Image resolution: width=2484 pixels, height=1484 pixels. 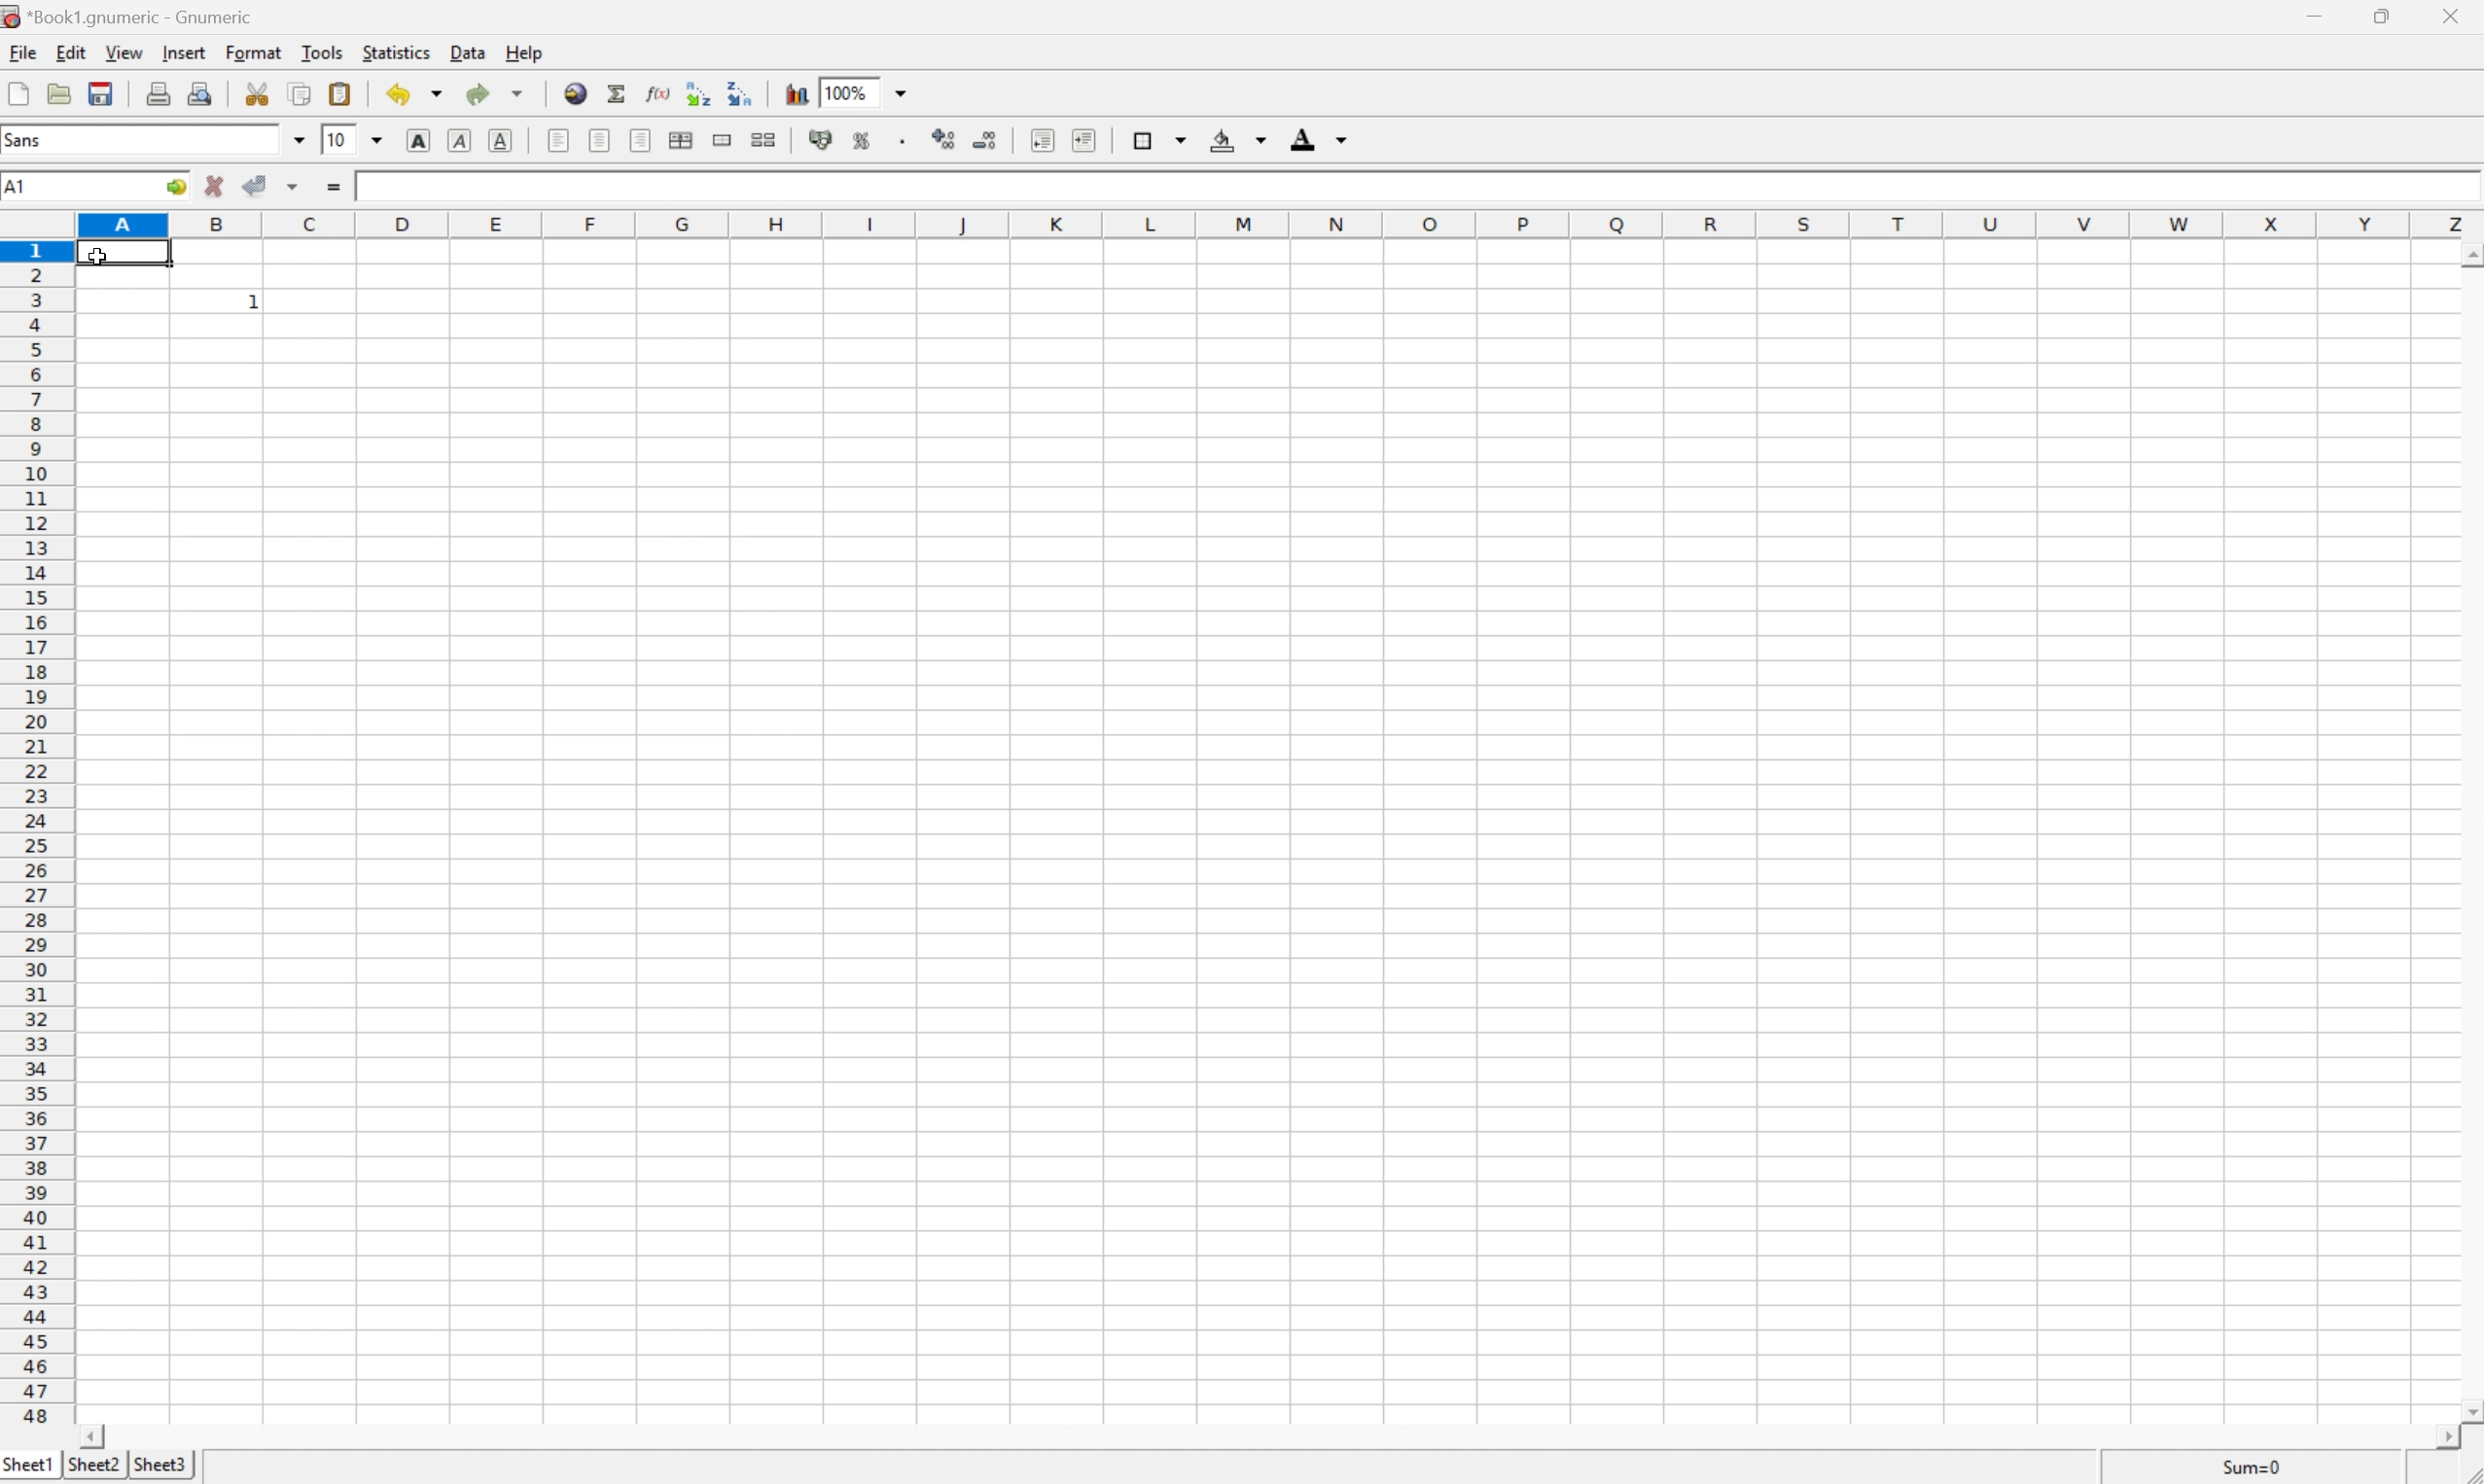 I want to click on enter formula, so click(x=339, y=186).